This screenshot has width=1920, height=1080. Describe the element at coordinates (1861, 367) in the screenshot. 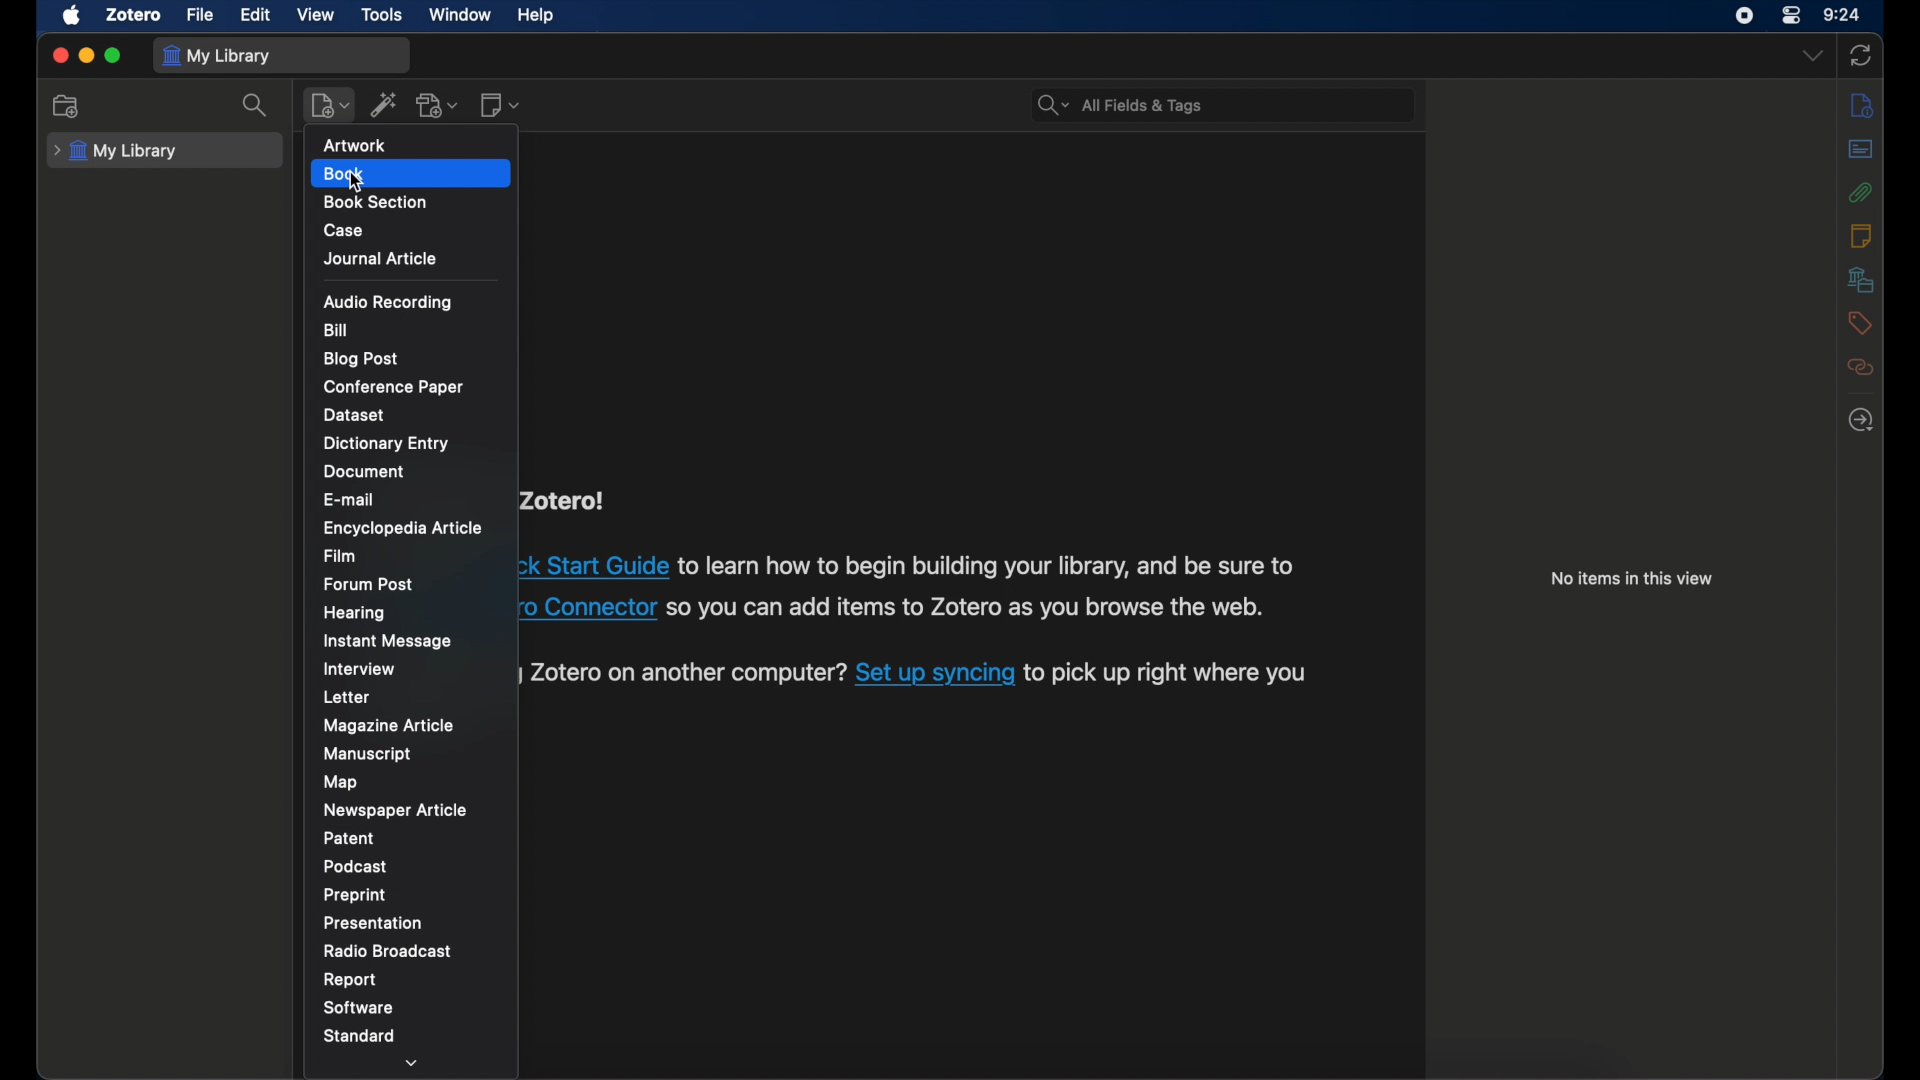

I see `related` at that location.